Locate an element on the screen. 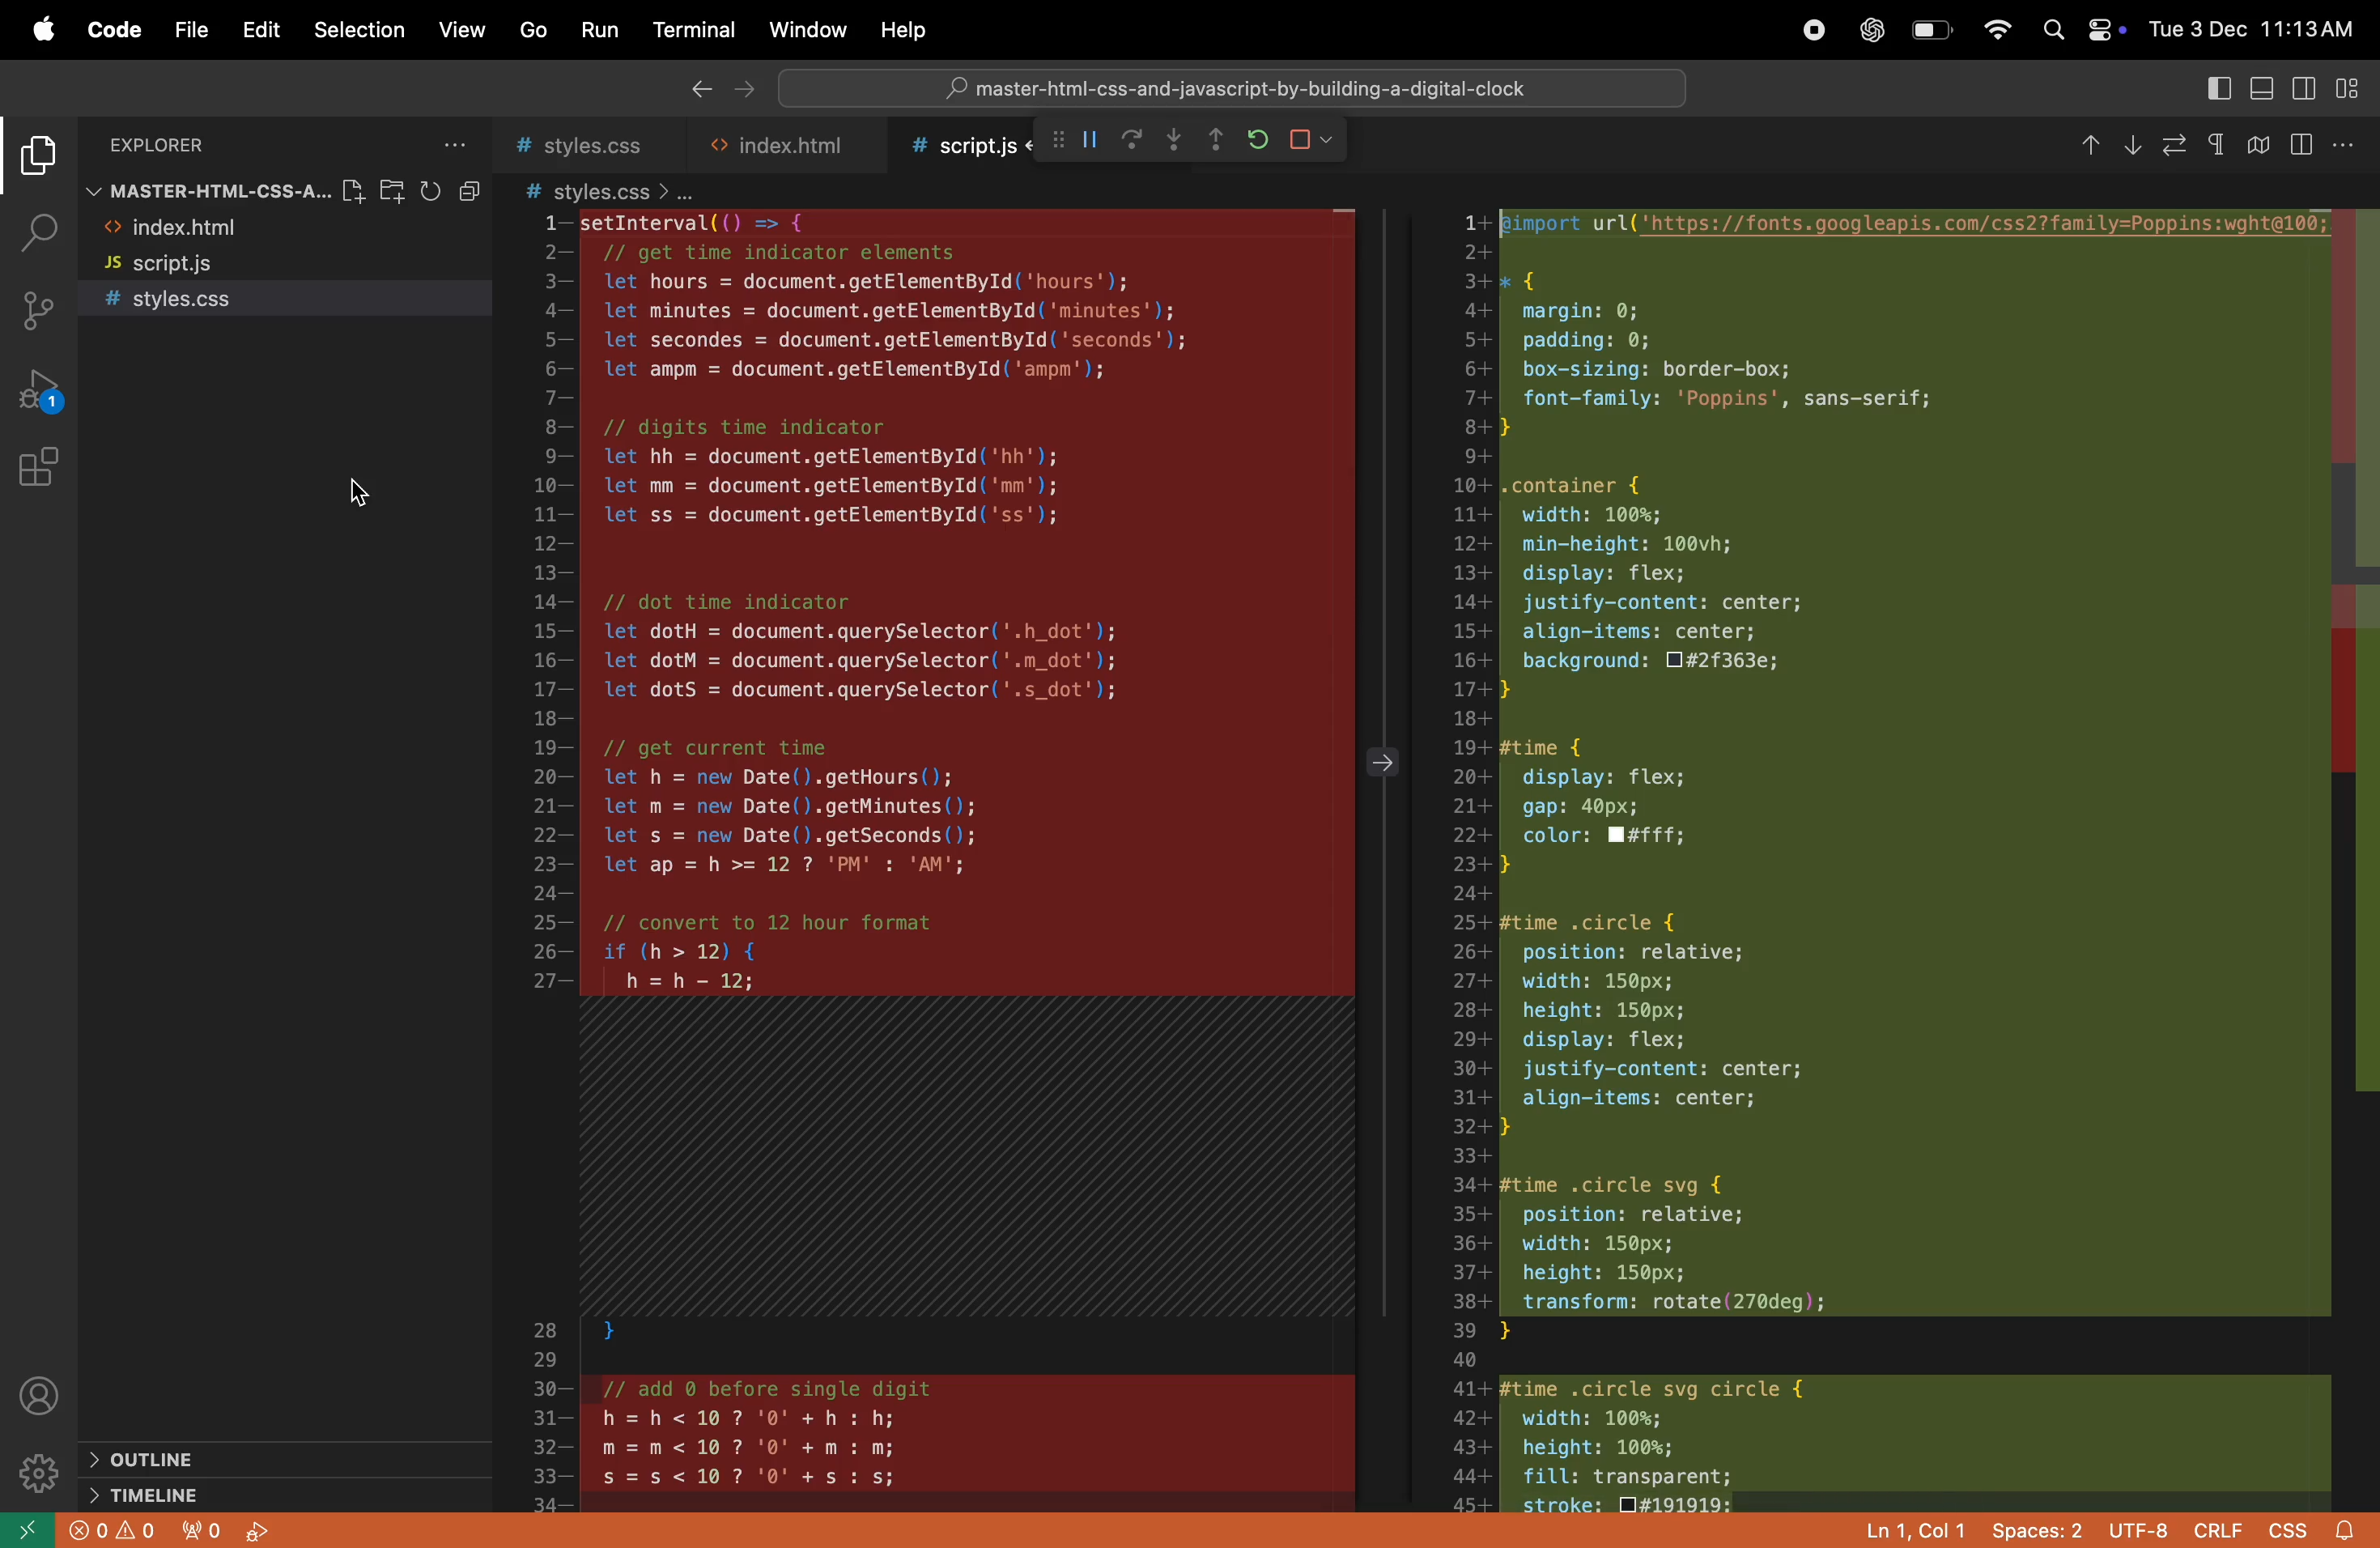 This screenshot has height=1548, width=2380. Show leading/Trailing whitespace differences is located at coordinates (2217, 145).